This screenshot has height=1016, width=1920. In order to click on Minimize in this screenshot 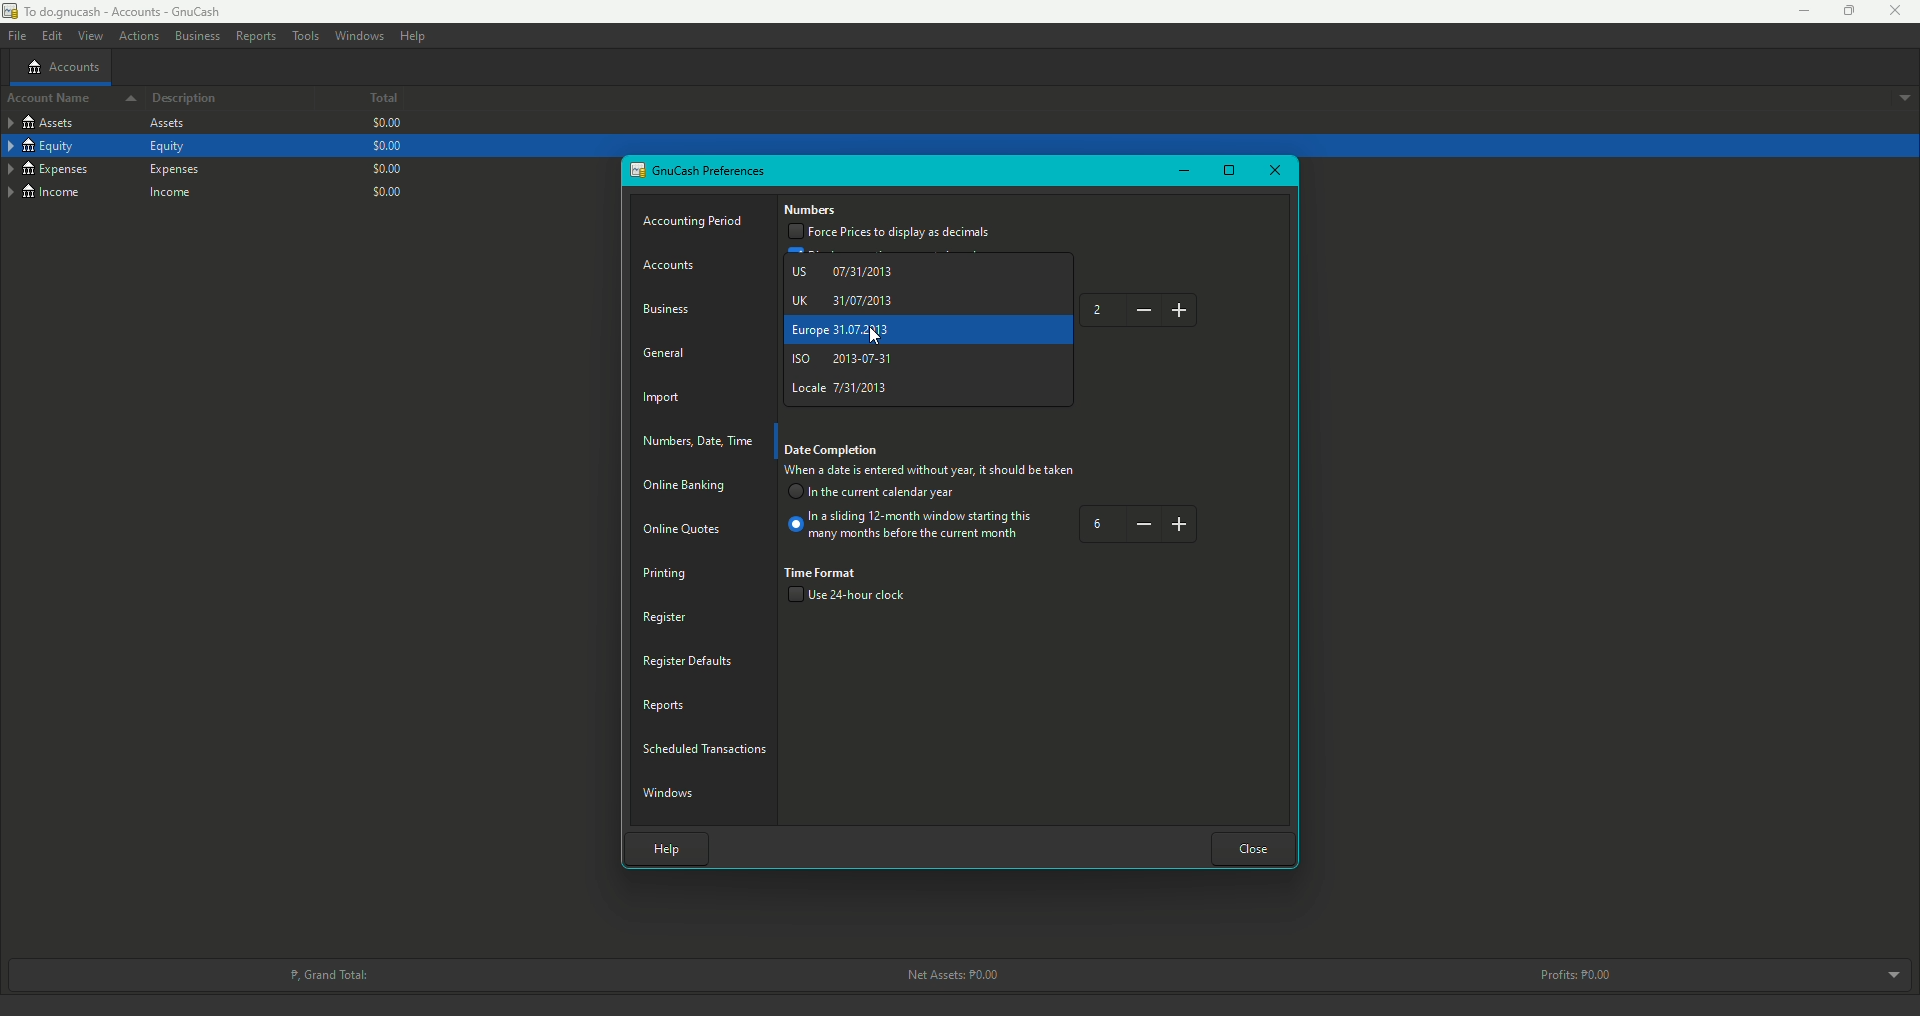, I will do `click(1182, 170)`.